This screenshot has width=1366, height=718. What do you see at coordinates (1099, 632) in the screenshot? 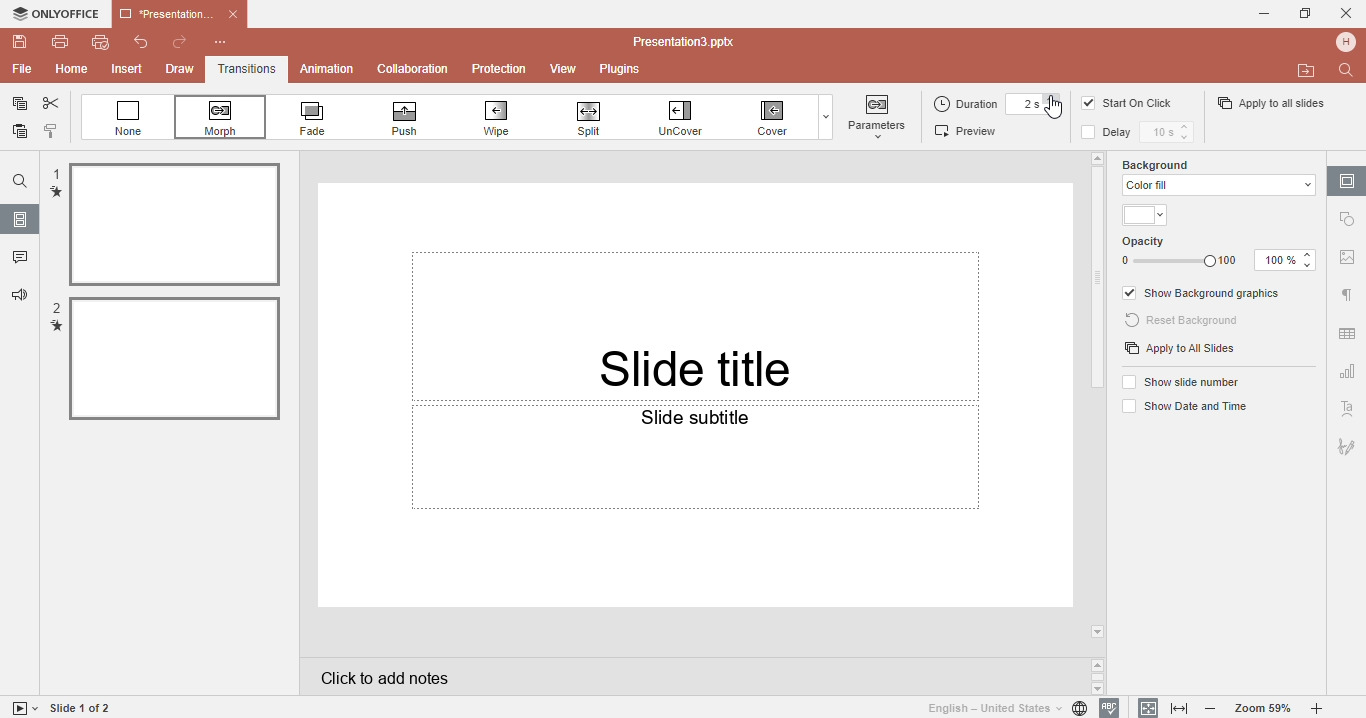
I see `arrow down` at bounding box center [1099, 632].